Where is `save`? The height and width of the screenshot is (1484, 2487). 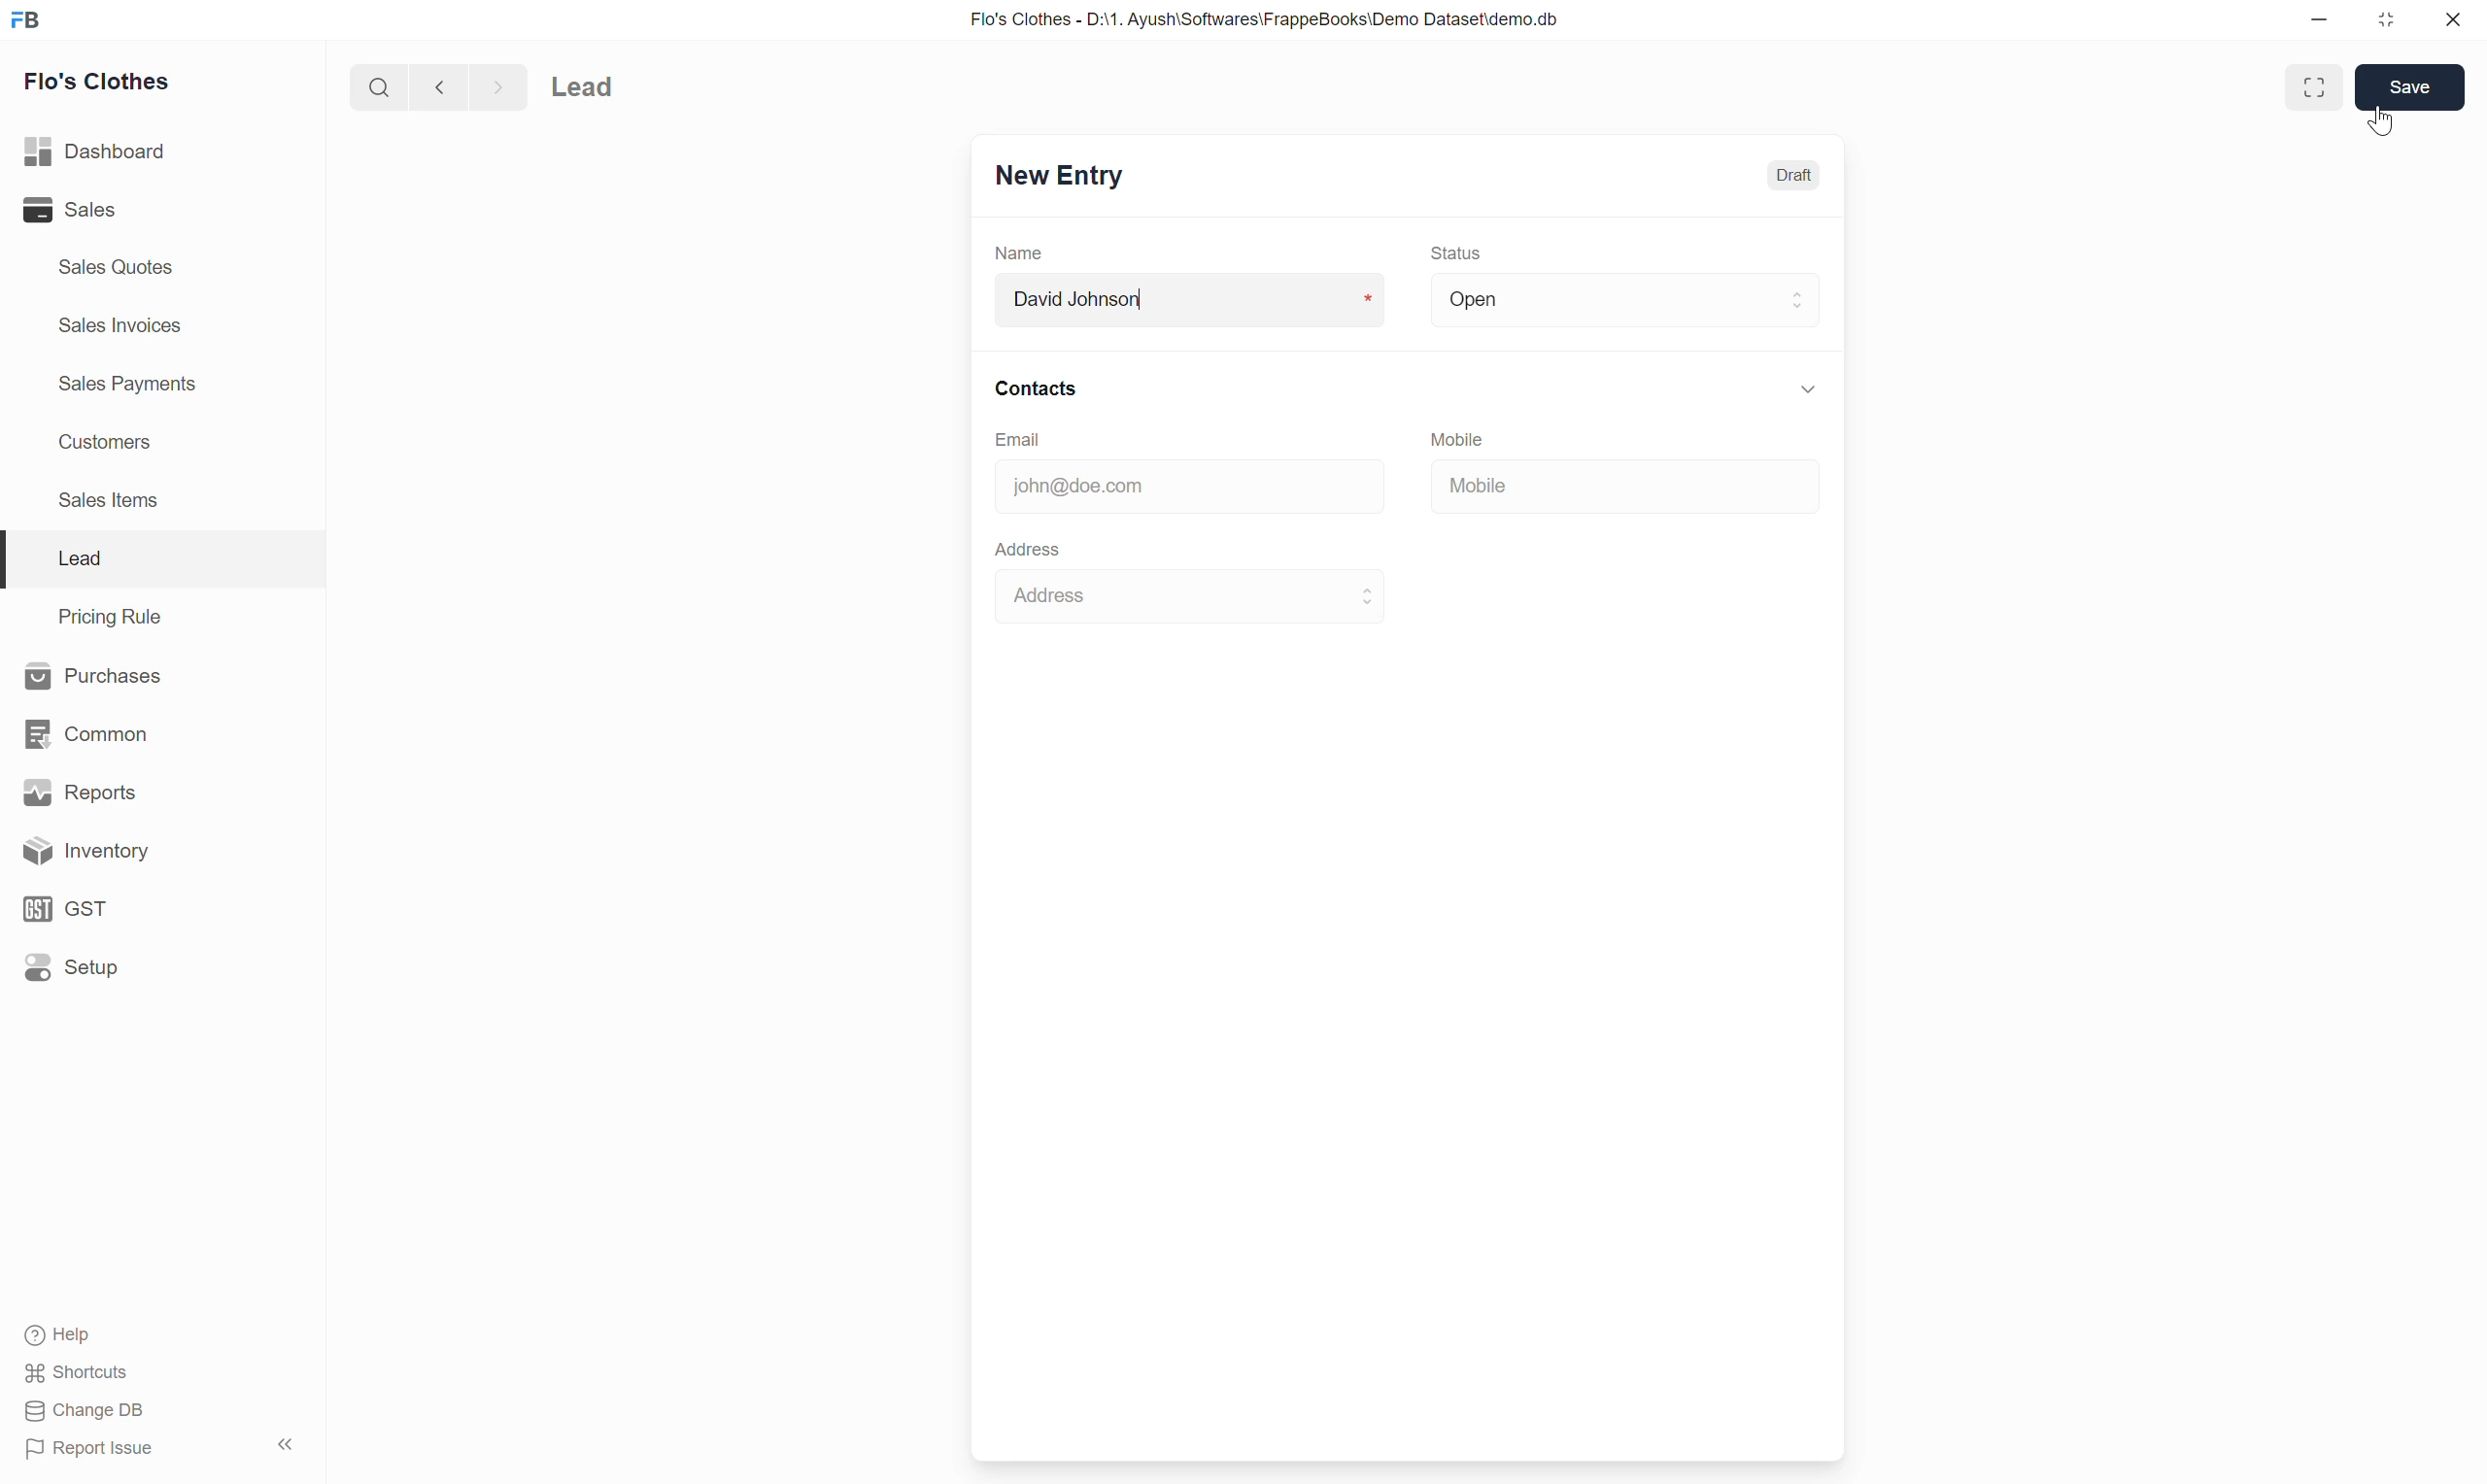
save is located at coordinates (2413, 87).